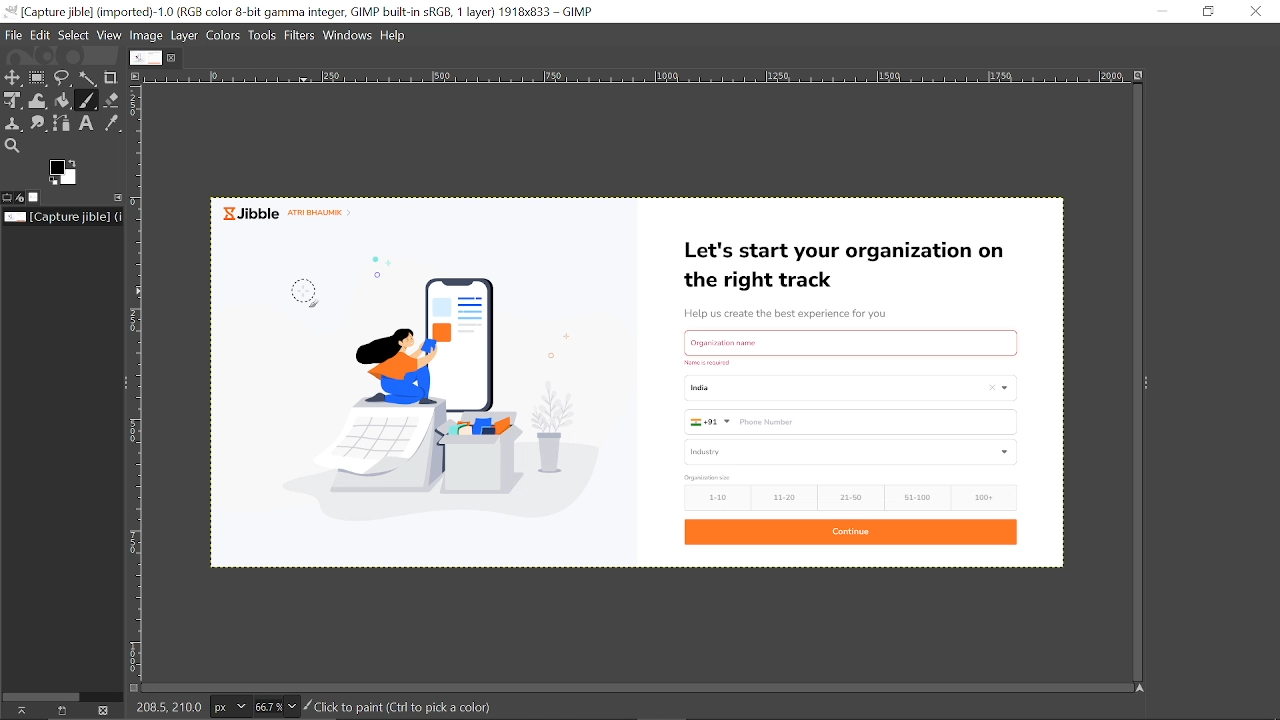  What do you see at coordinates (109, 36) in the screenshot?
I see `View` at bounding box center [109, 36].